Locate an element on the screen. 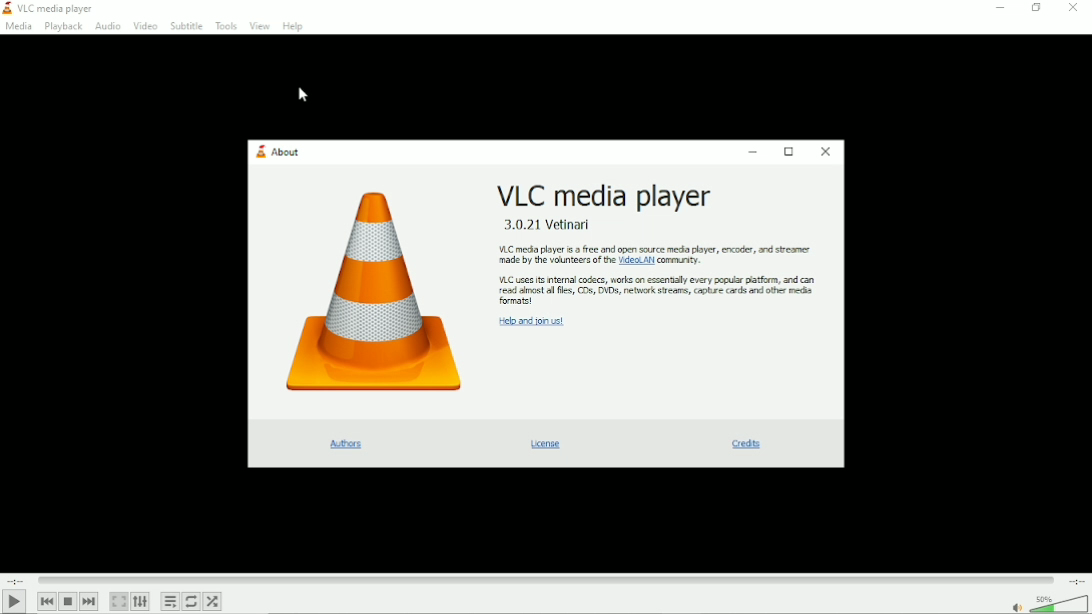 Image resolution: width=1092 pixels, height=614 pixels. Minimize is located at coordinates (752, 151).